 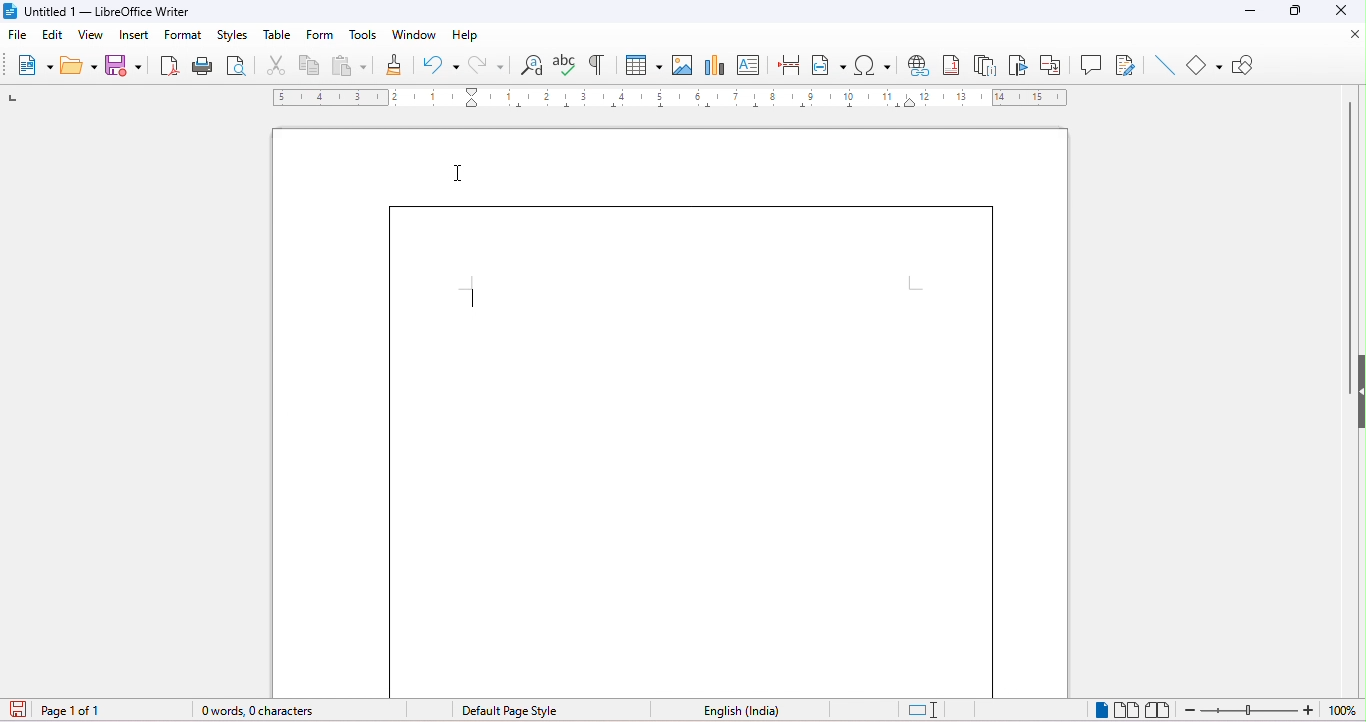 What do you see at coordinates (1055, 64) in the screenshot?
I see `cross reference` at bounding box center [1055, 64].